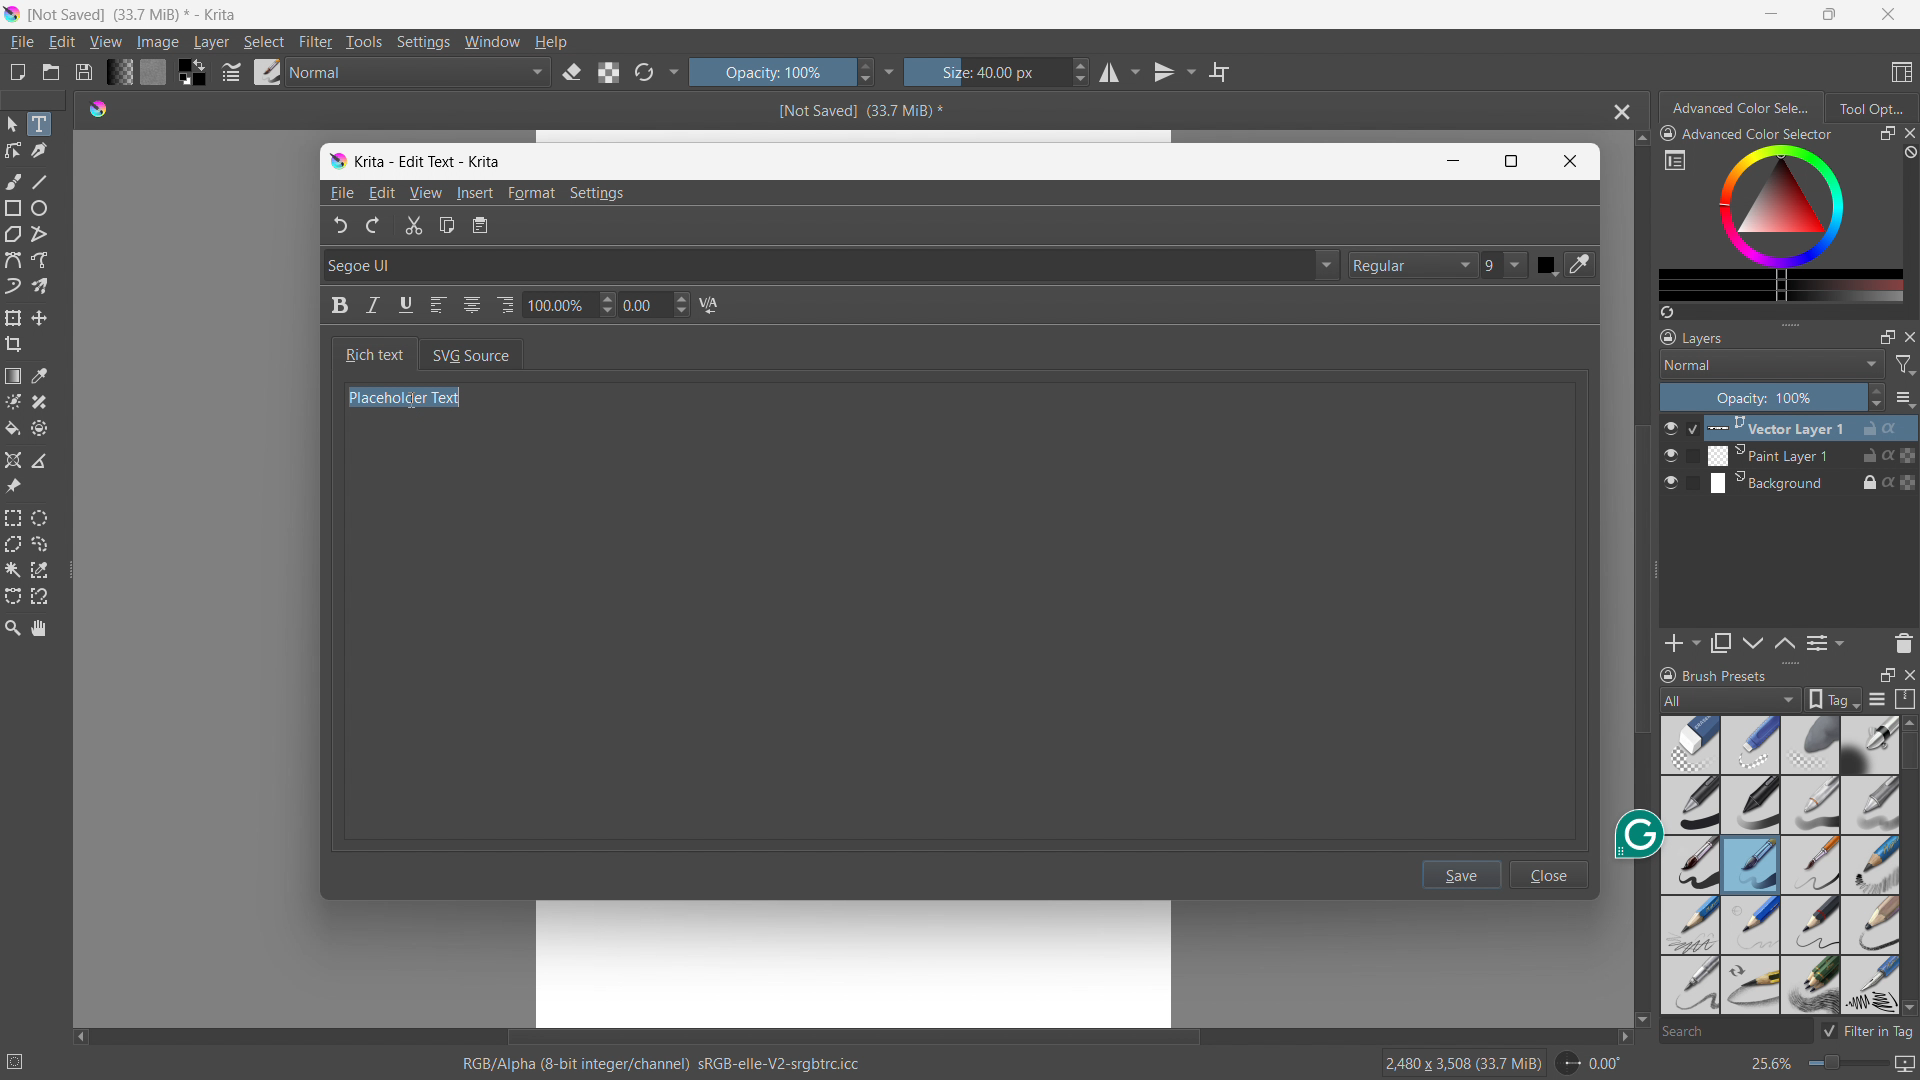  I want to click on brush presets, so click(268, 71).